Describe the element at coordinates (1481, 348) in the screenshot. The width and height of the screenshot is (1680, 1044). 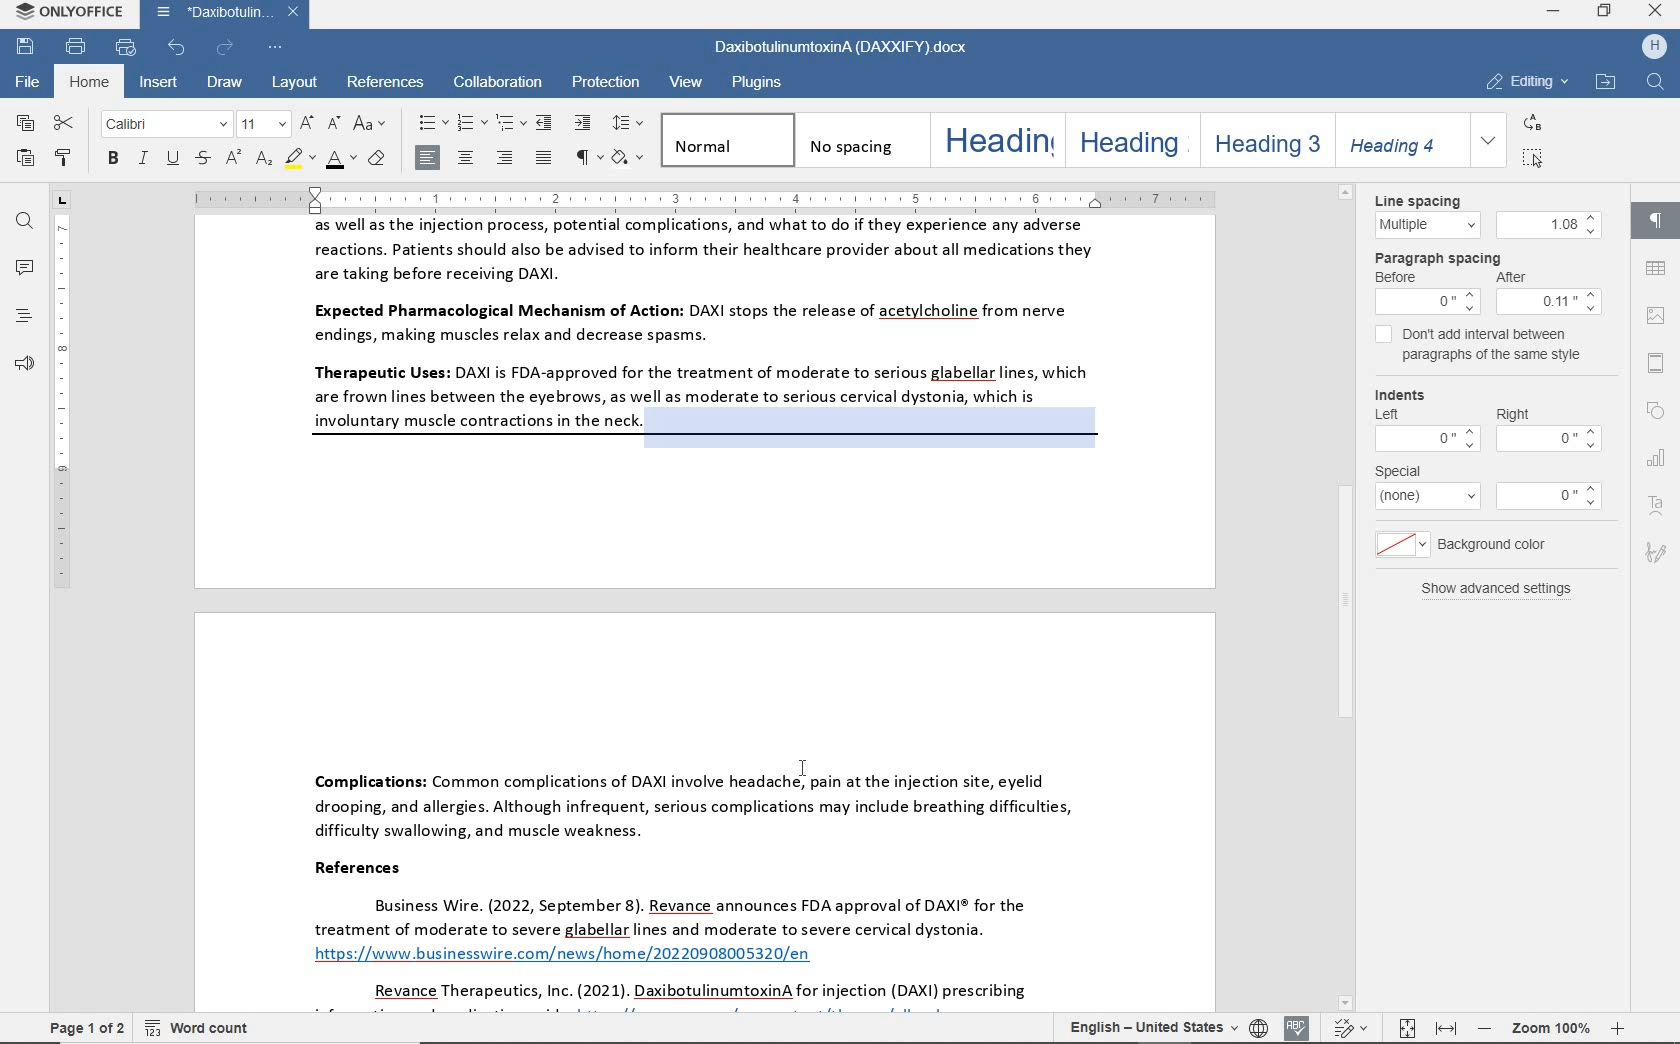
I see `don't add interval between paragraphs of the same style` at that location.